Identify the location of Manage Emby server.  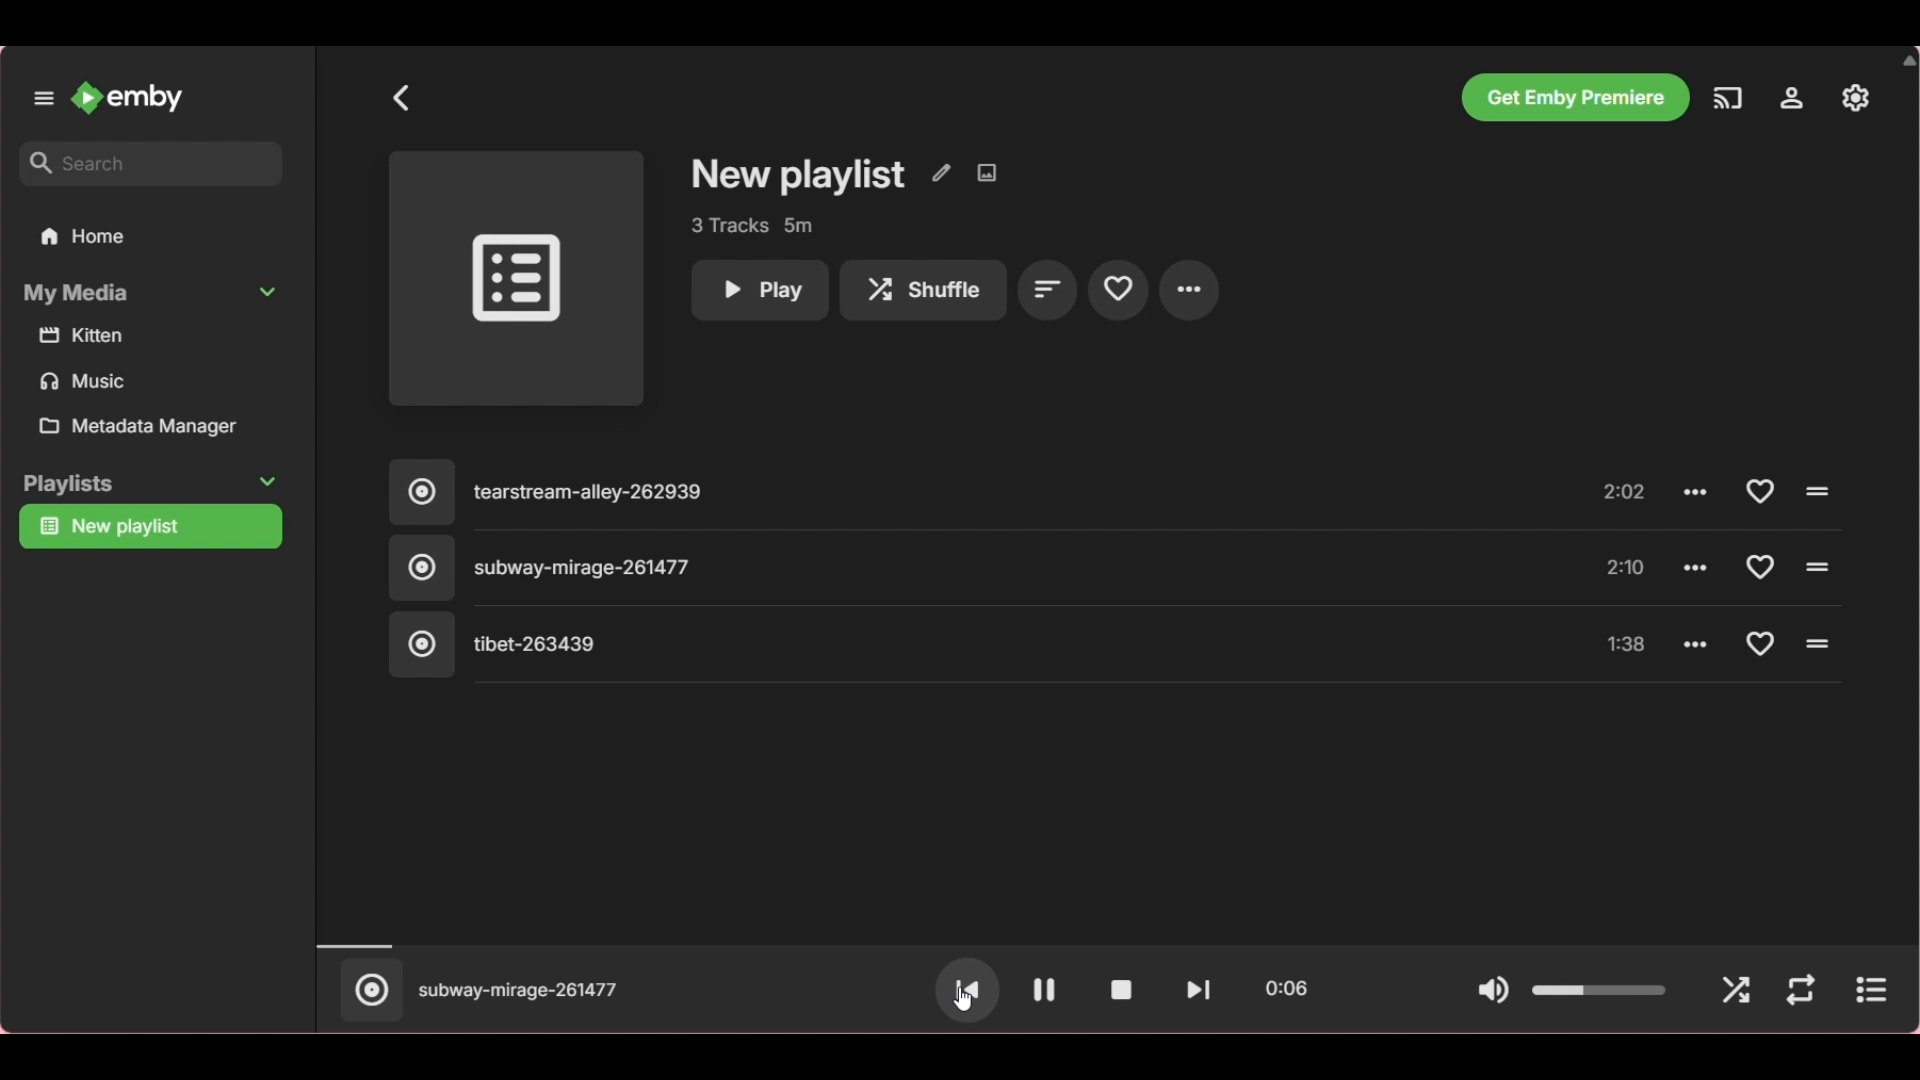
(1856, 97).